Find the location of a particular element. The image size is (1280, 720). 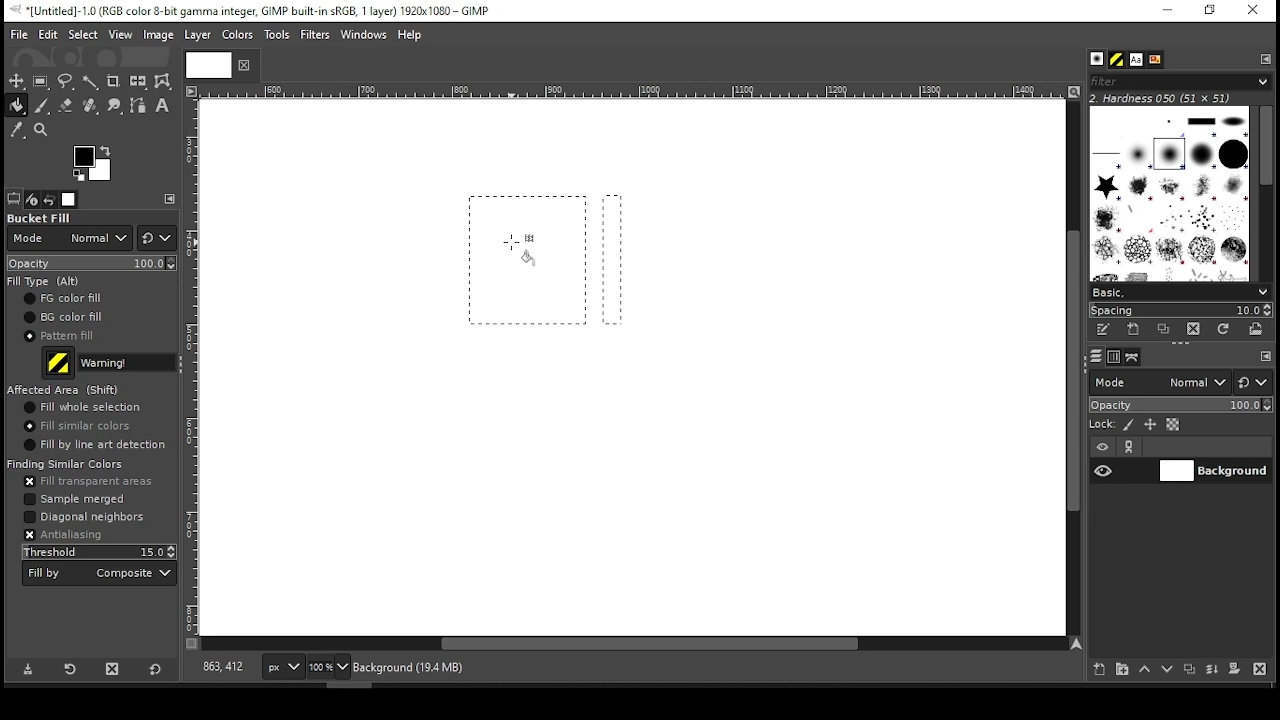

edit is located at coordinates (48, 34).